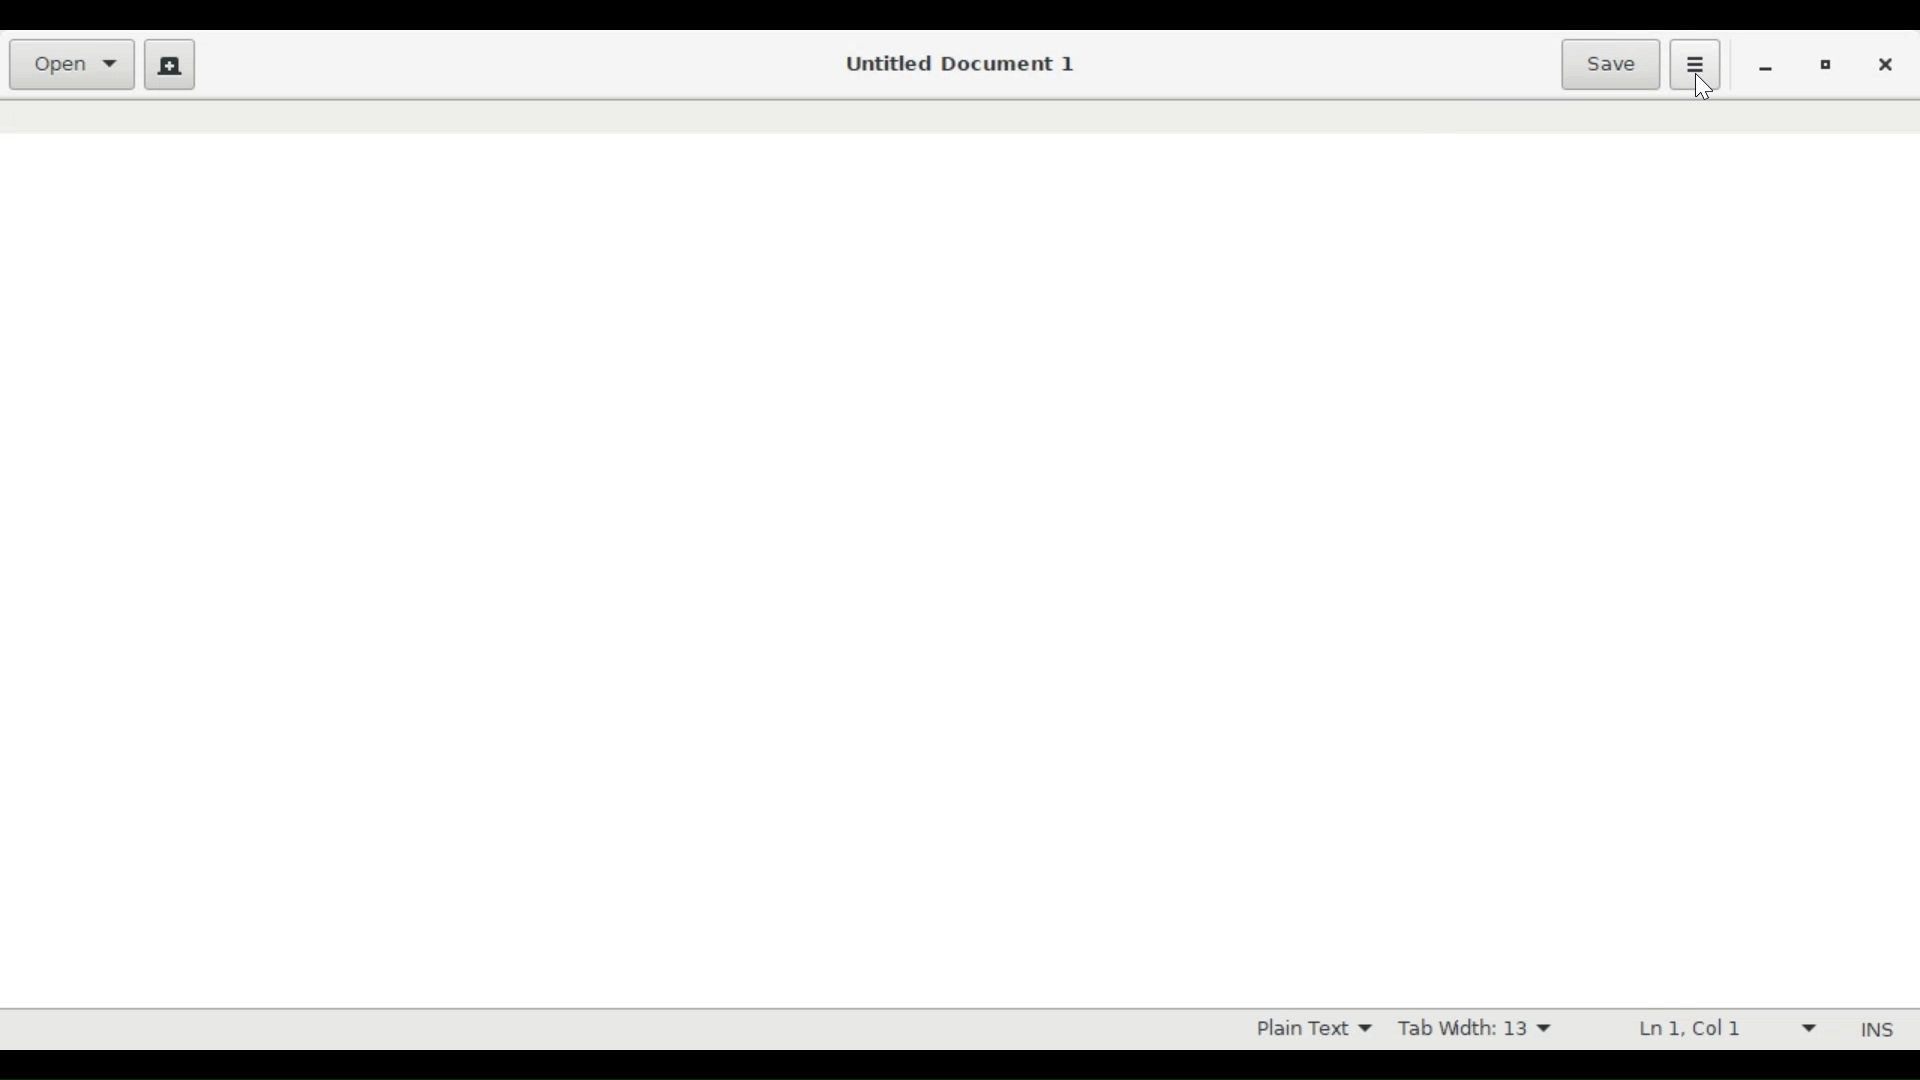  I want to click on minimize, so click(1762, 67).